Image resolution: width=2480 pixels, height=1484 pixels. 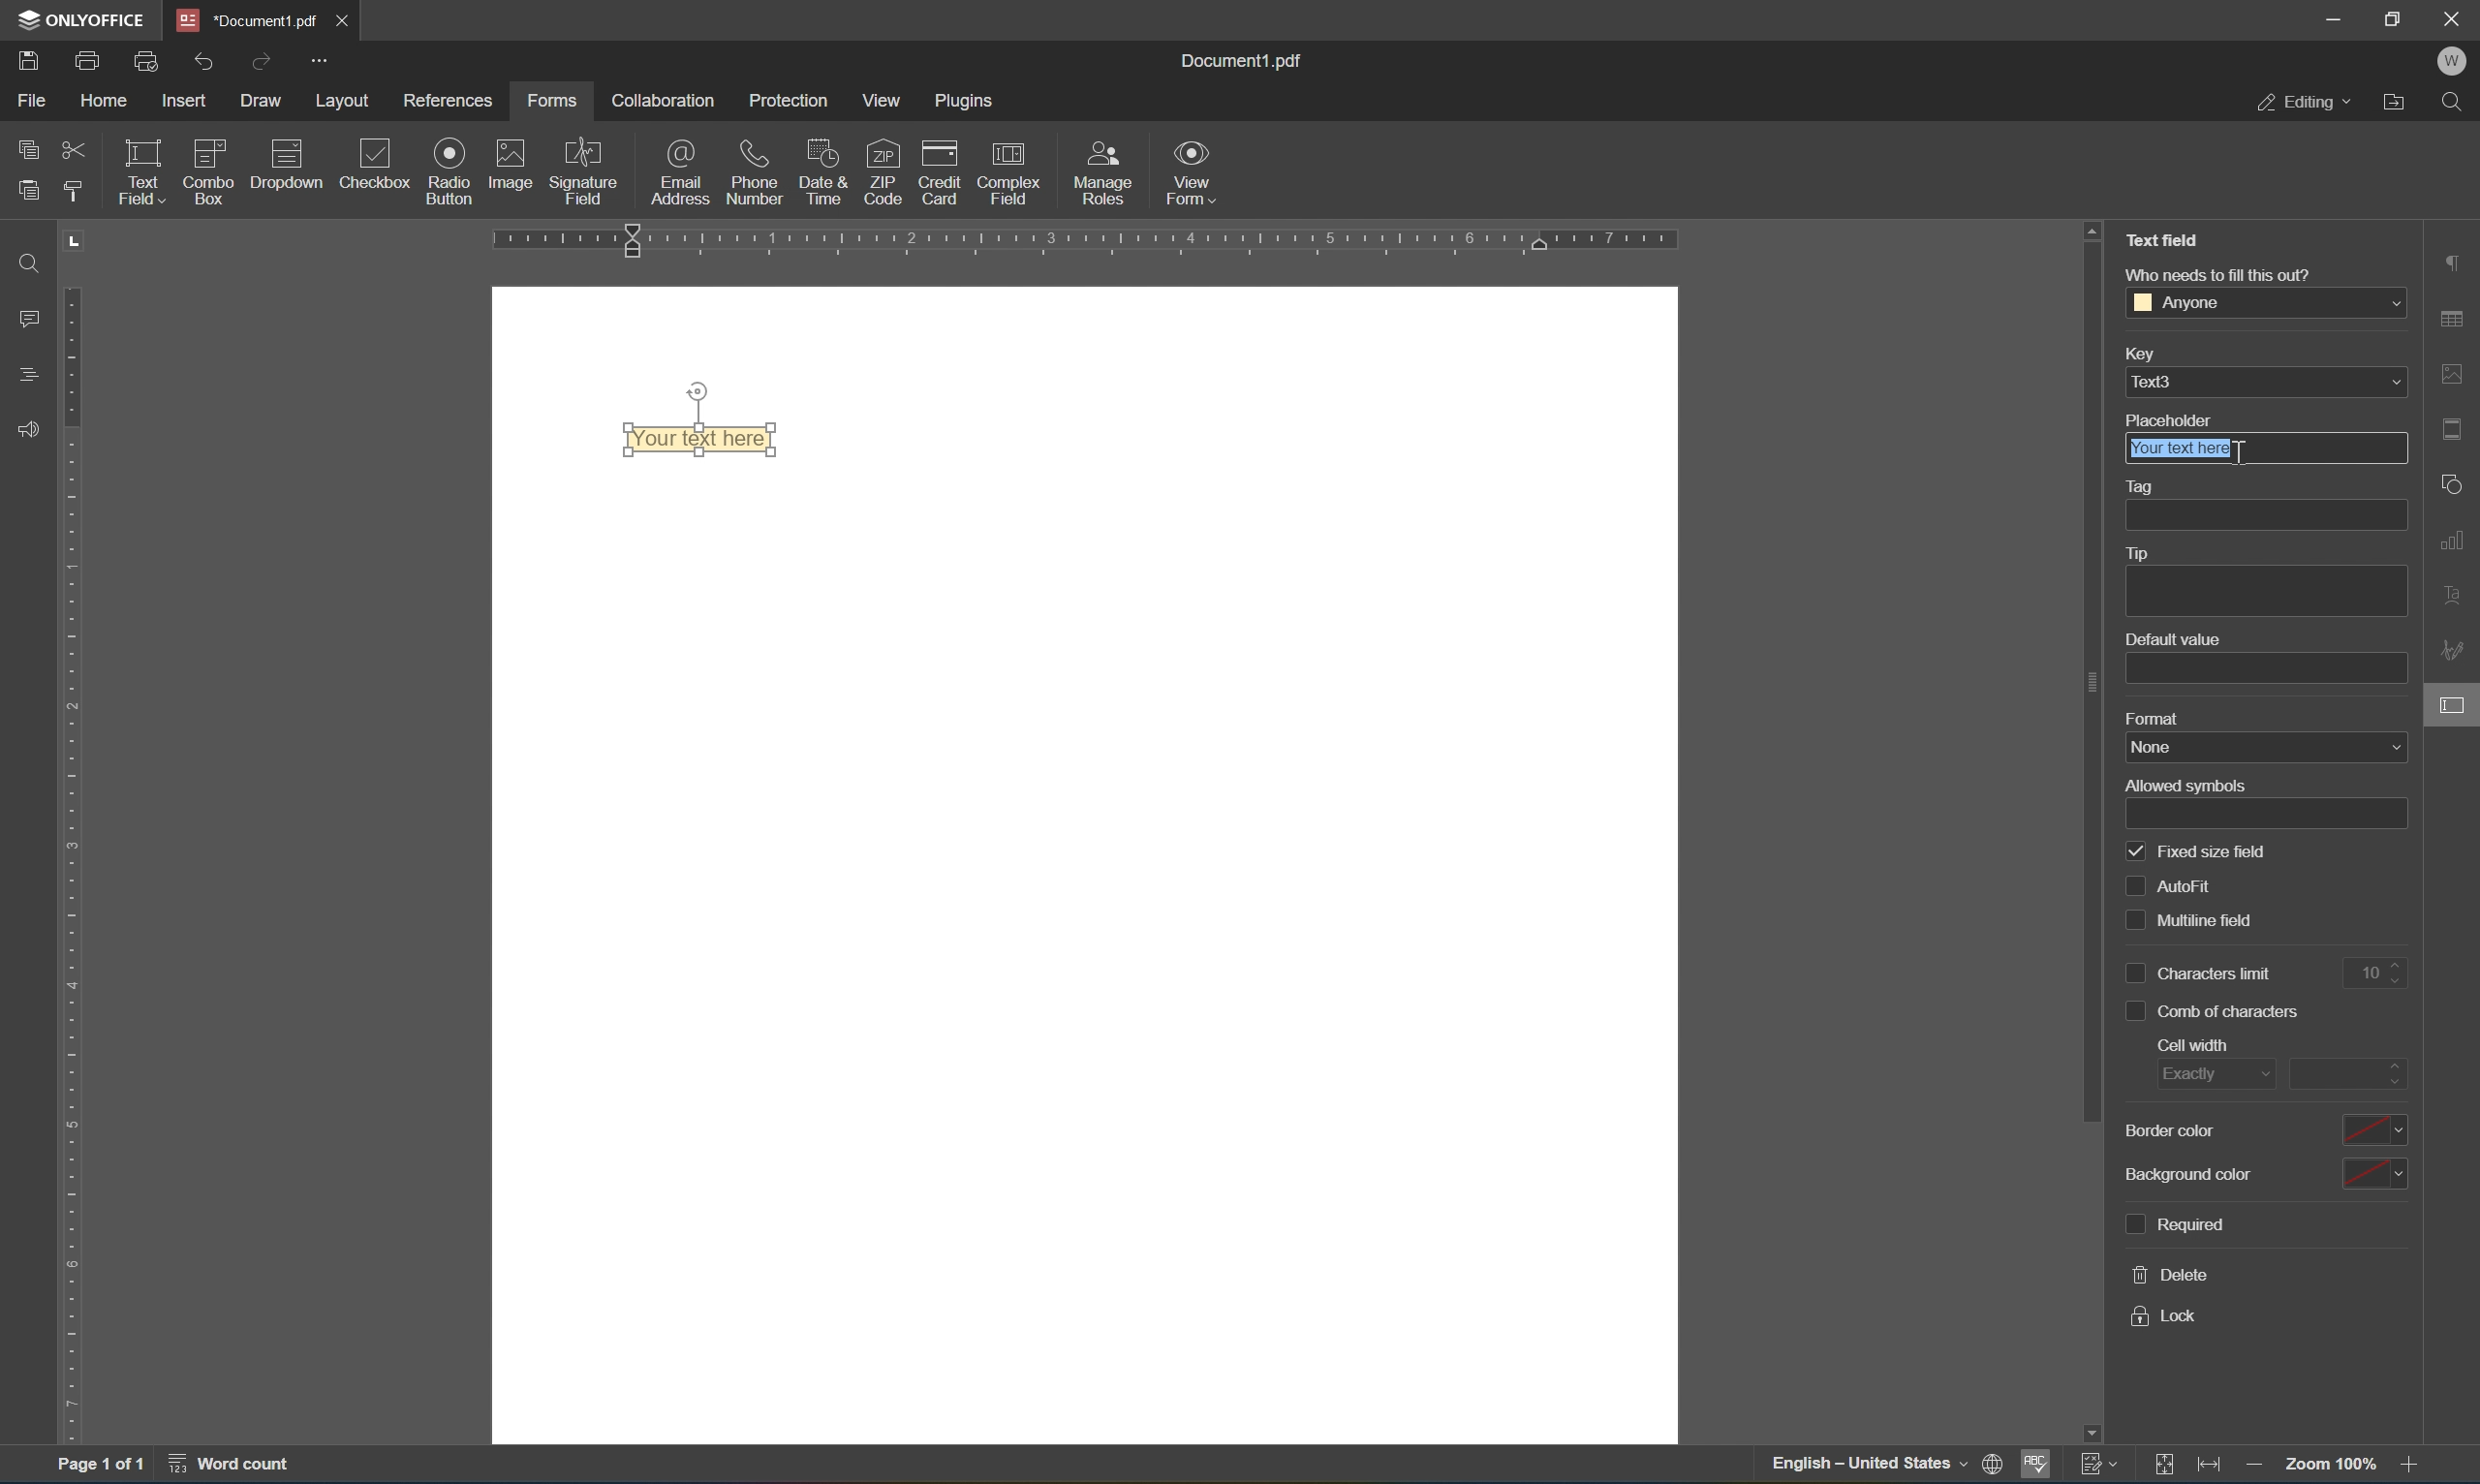 I want to click on feedback & support, so click(x=33, y=428).